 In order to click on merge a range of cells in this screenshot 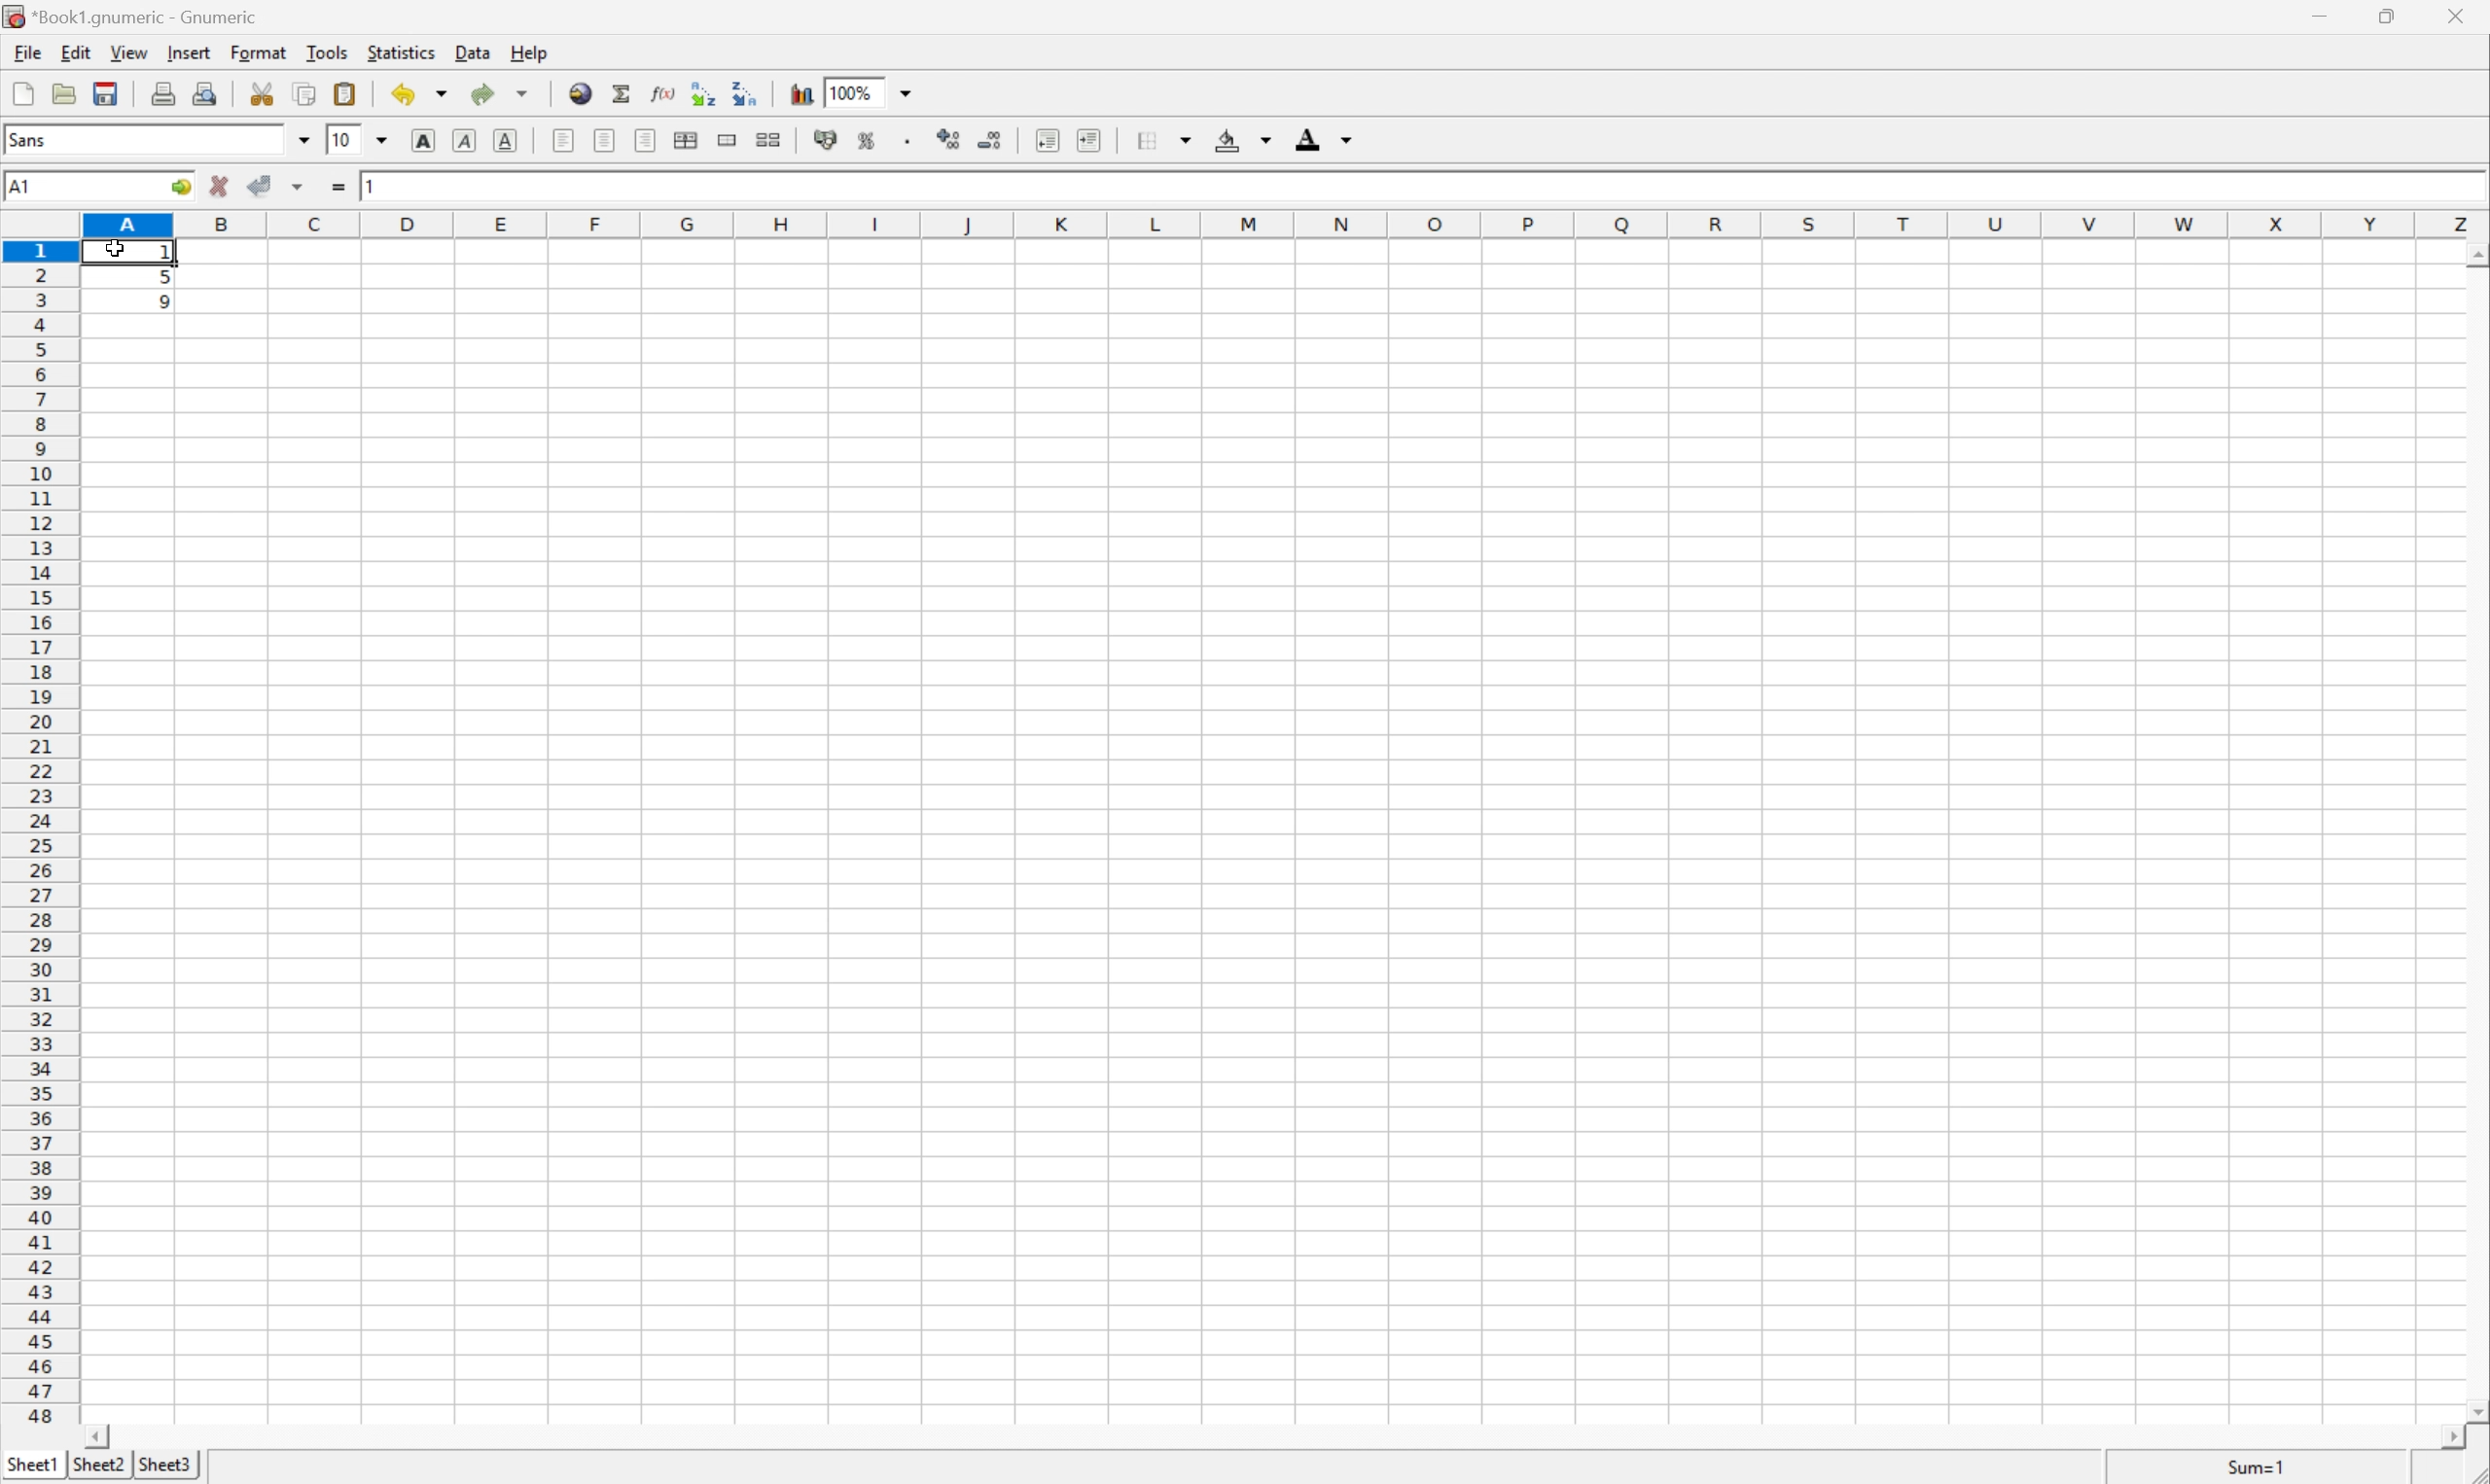, I will do `click(733, 140)`.